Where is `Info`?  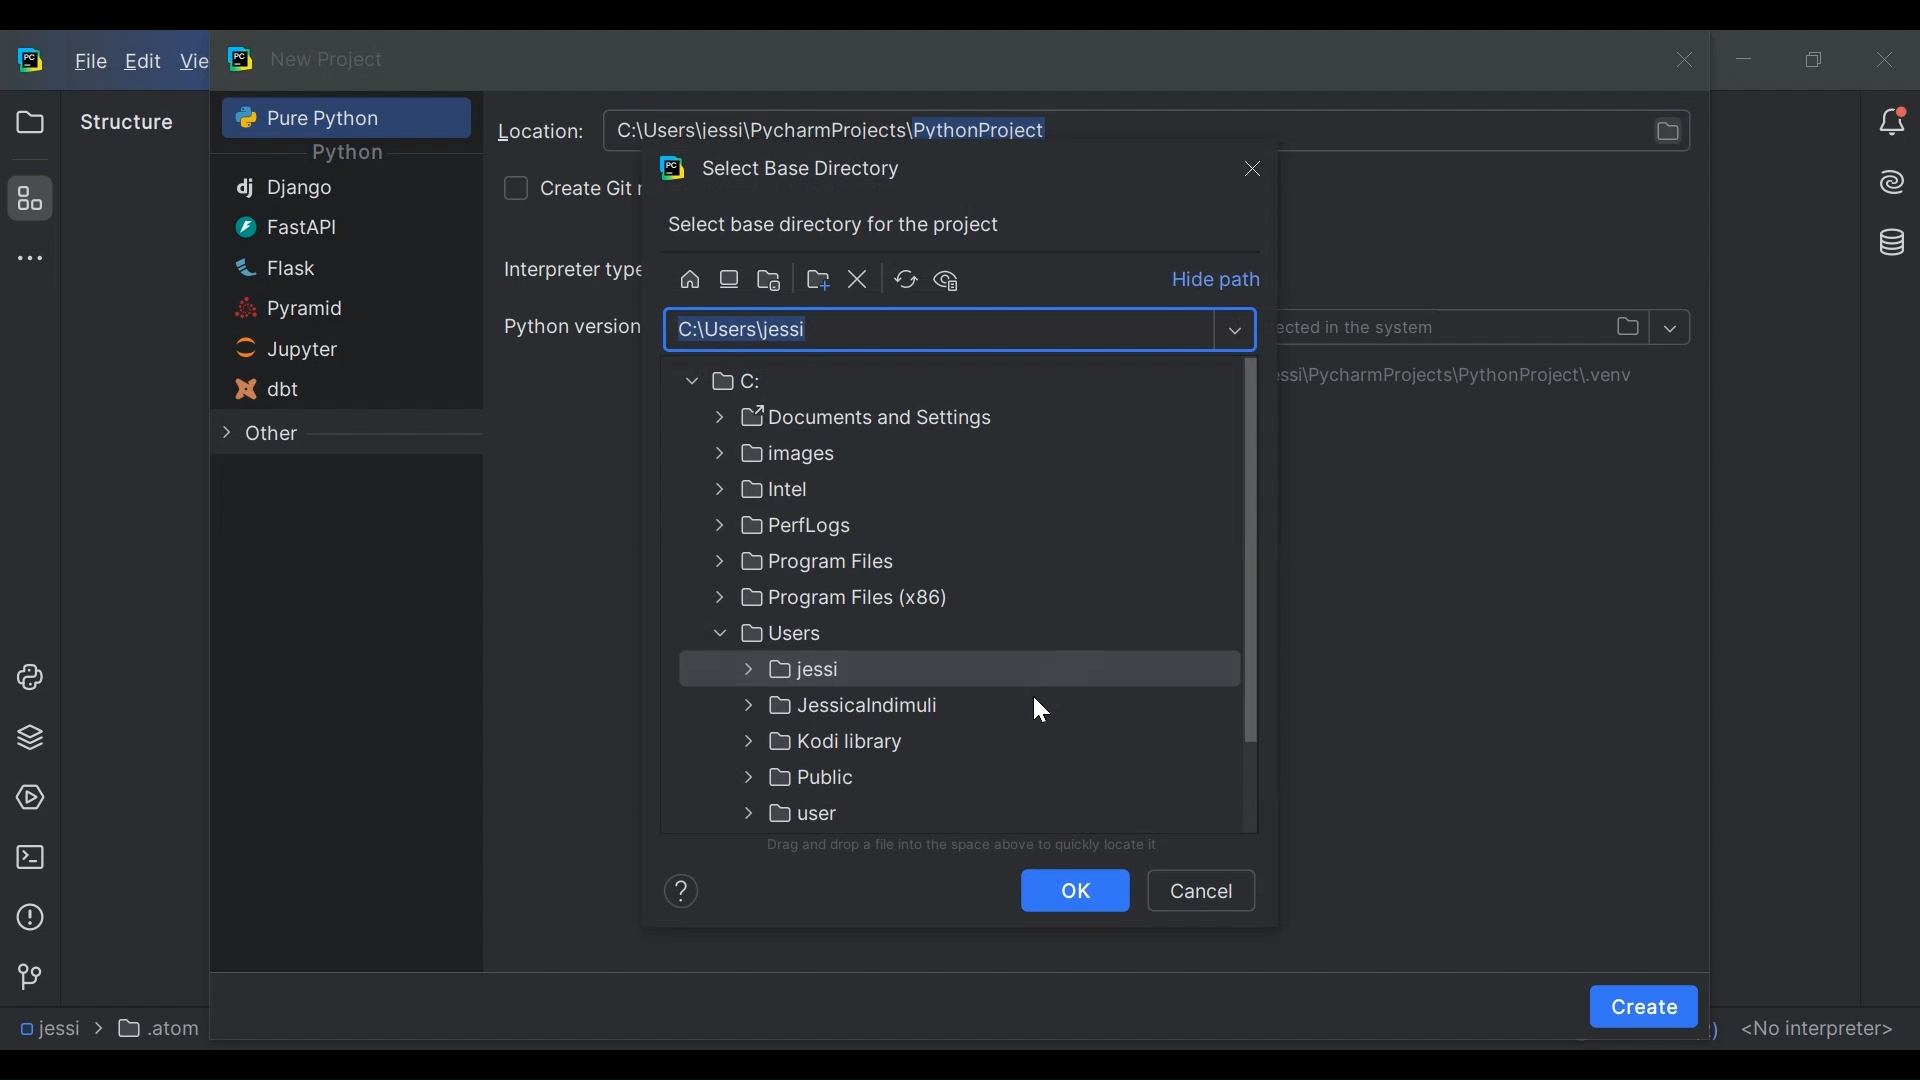
Info is located at coordinates (677, 889).